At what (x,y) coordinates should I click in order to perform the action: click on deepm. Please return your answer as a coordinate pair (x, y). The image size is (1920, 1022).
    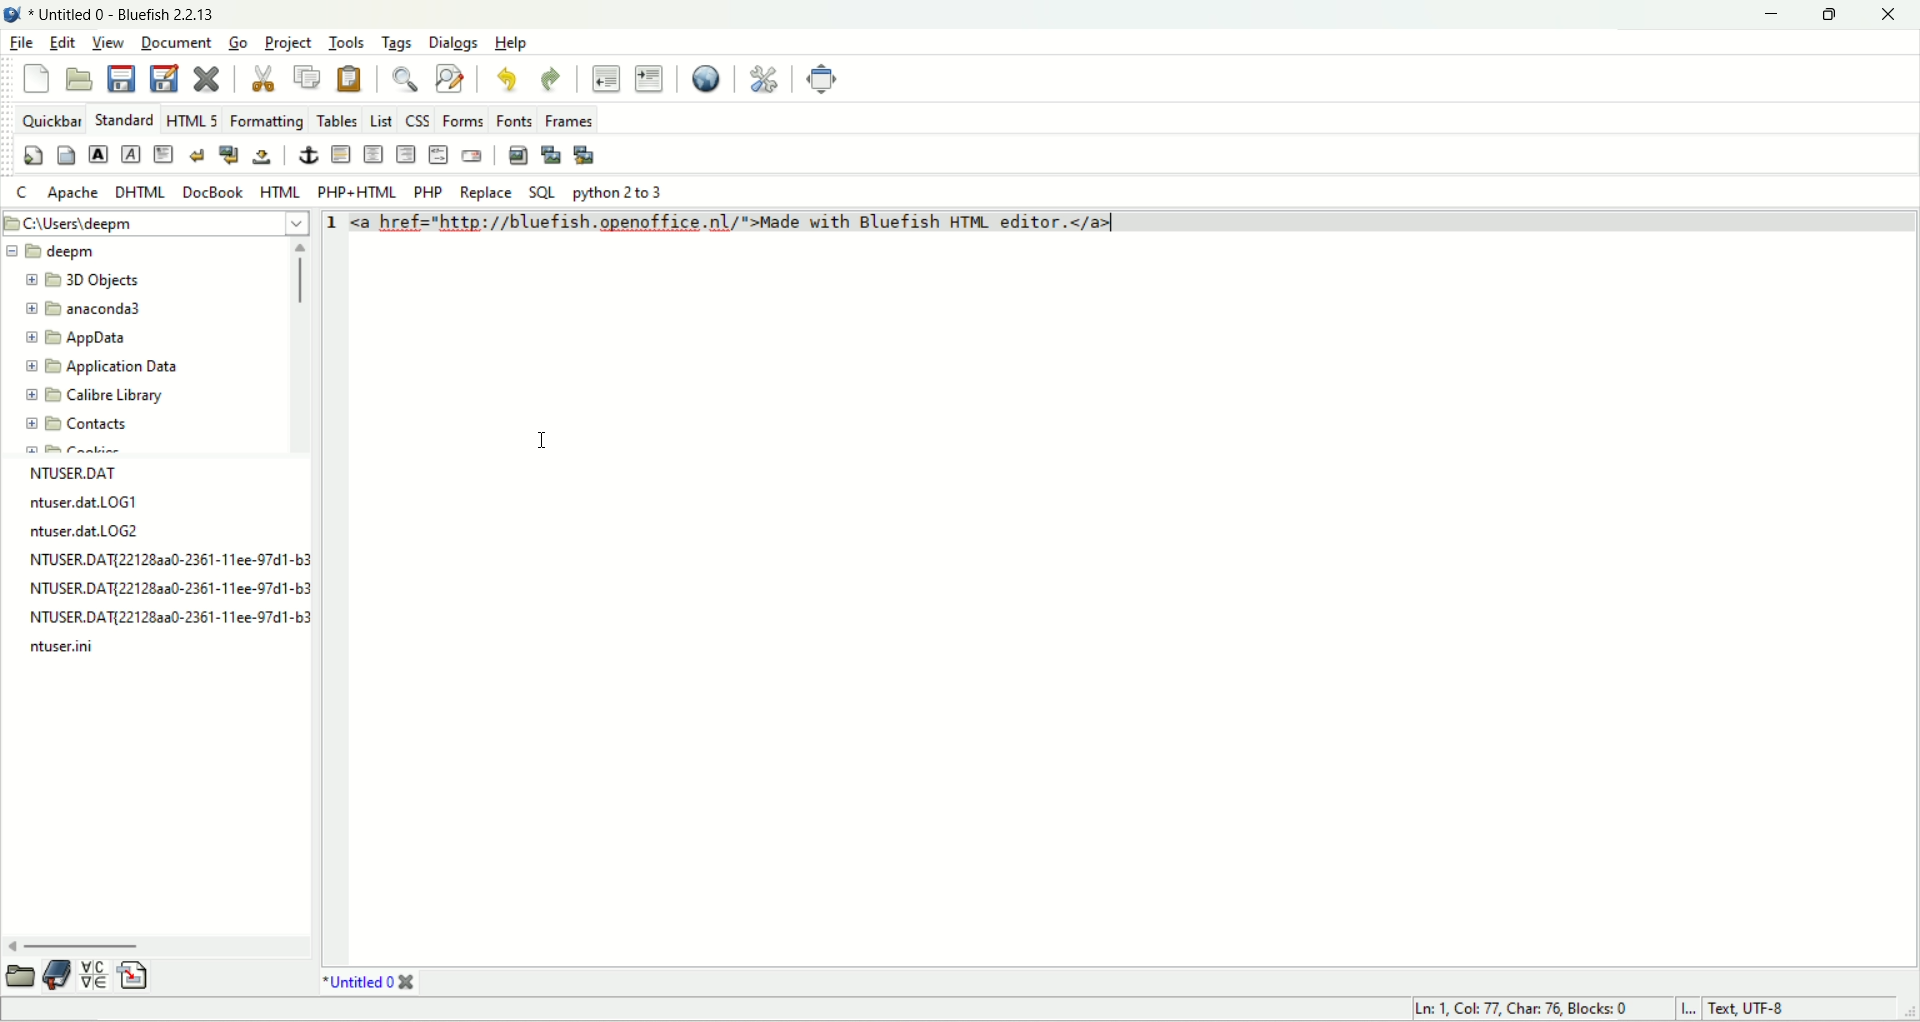
    Looking at the image, I should click on (52, 251).